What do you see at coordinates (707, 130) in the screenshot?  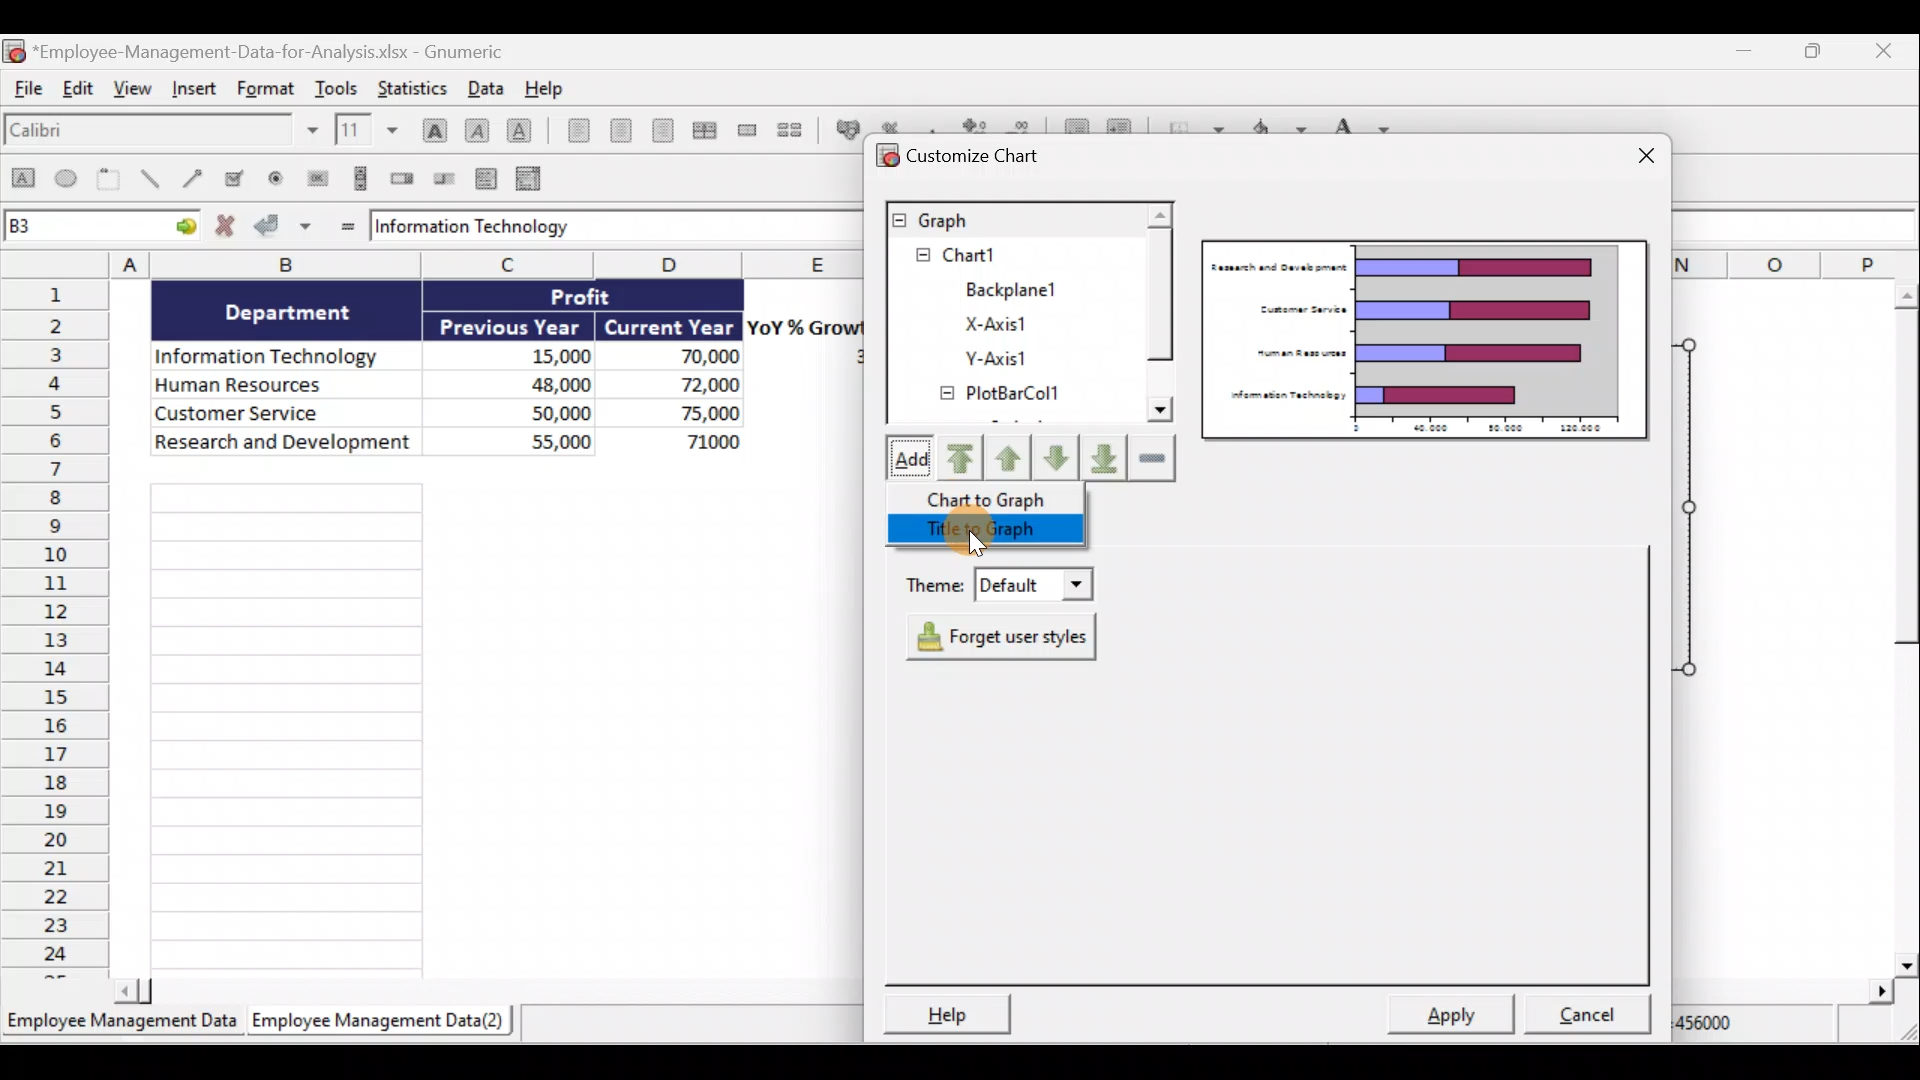 I see `Centre horizontally across the selection` at bounding box center [707, 130].